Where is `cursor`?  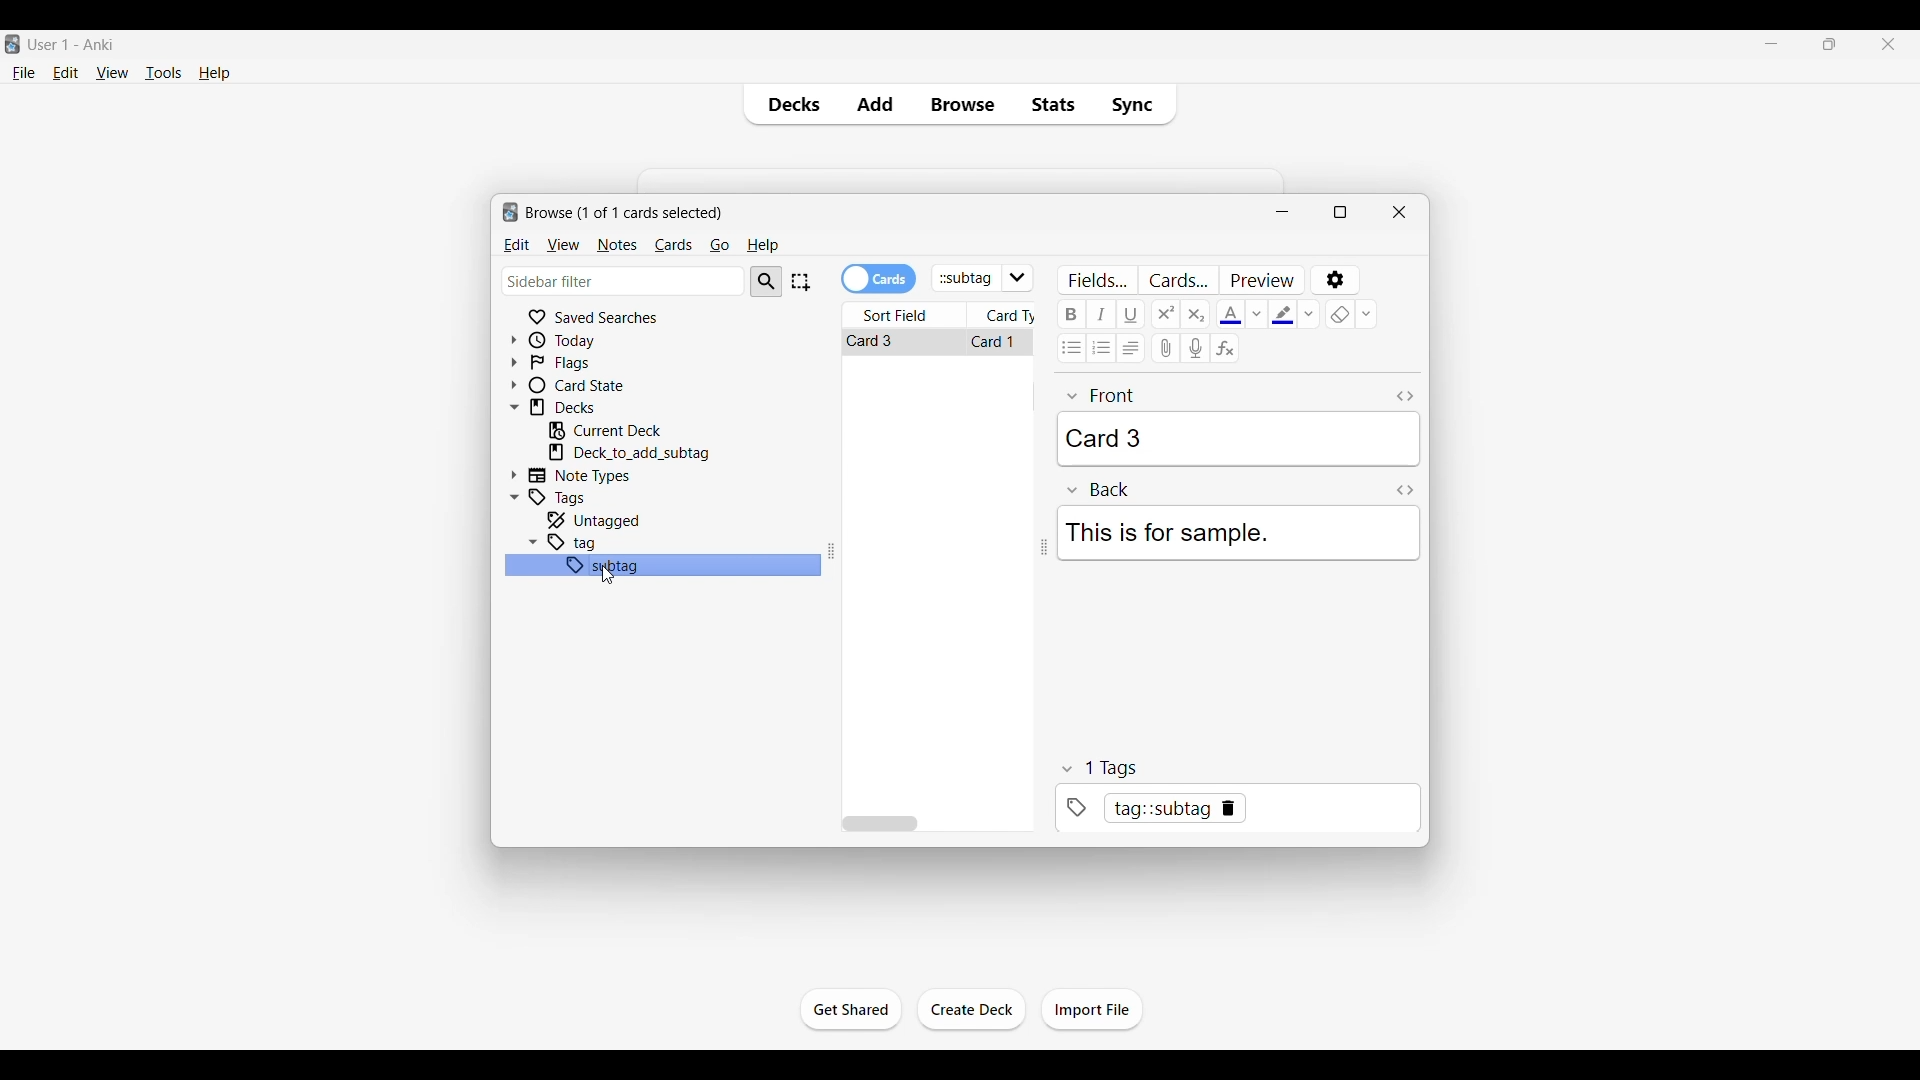 cursor is located at coordinates (604, 575).